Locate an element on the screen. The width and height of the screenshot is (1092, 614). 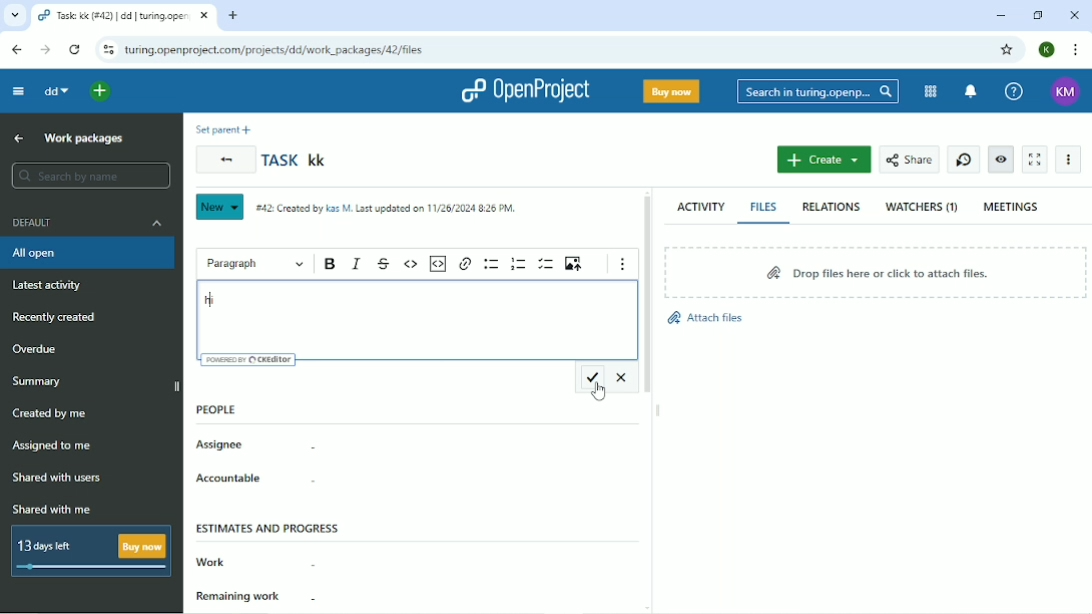
Relations is located at coordinates (830, 206).